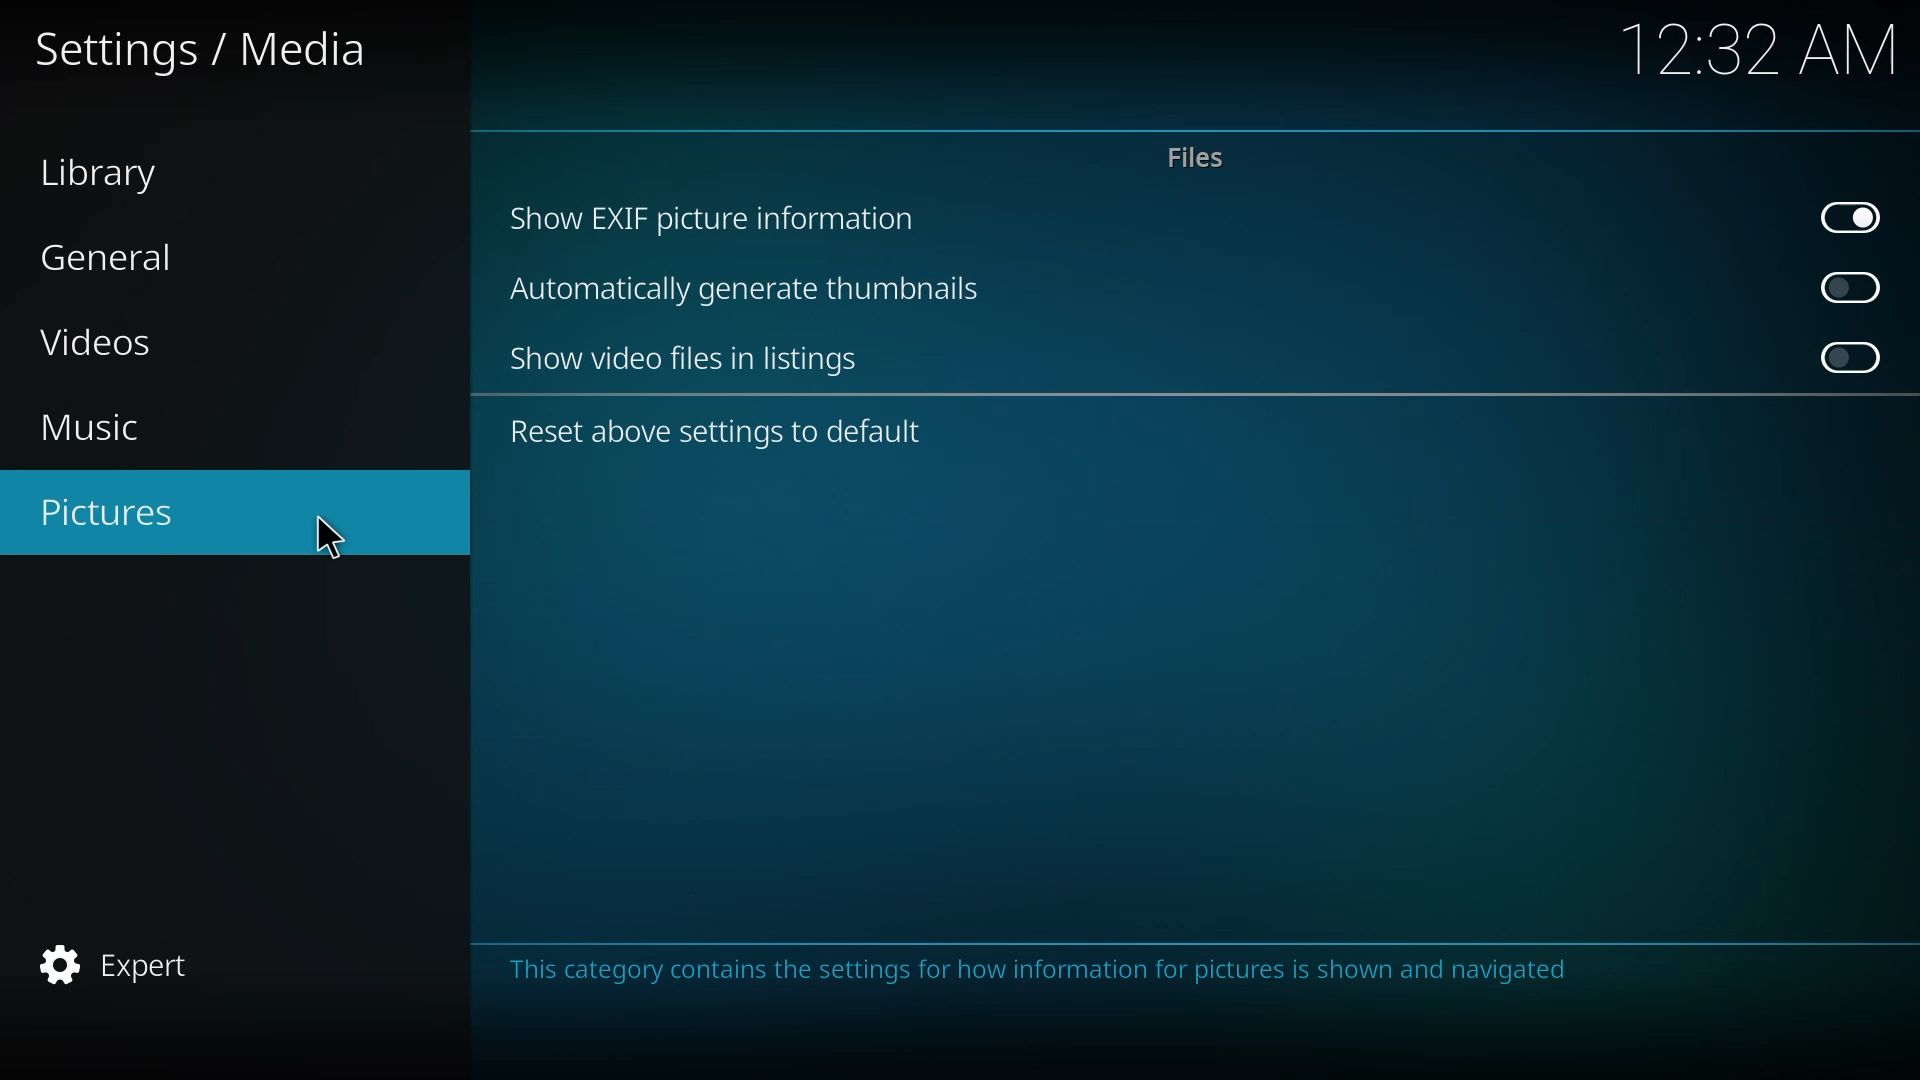 This screenshot has width=1920, height=1080. Describe the element at coordinates (123, 510) in the screenshot. I see `pictures` at that location.